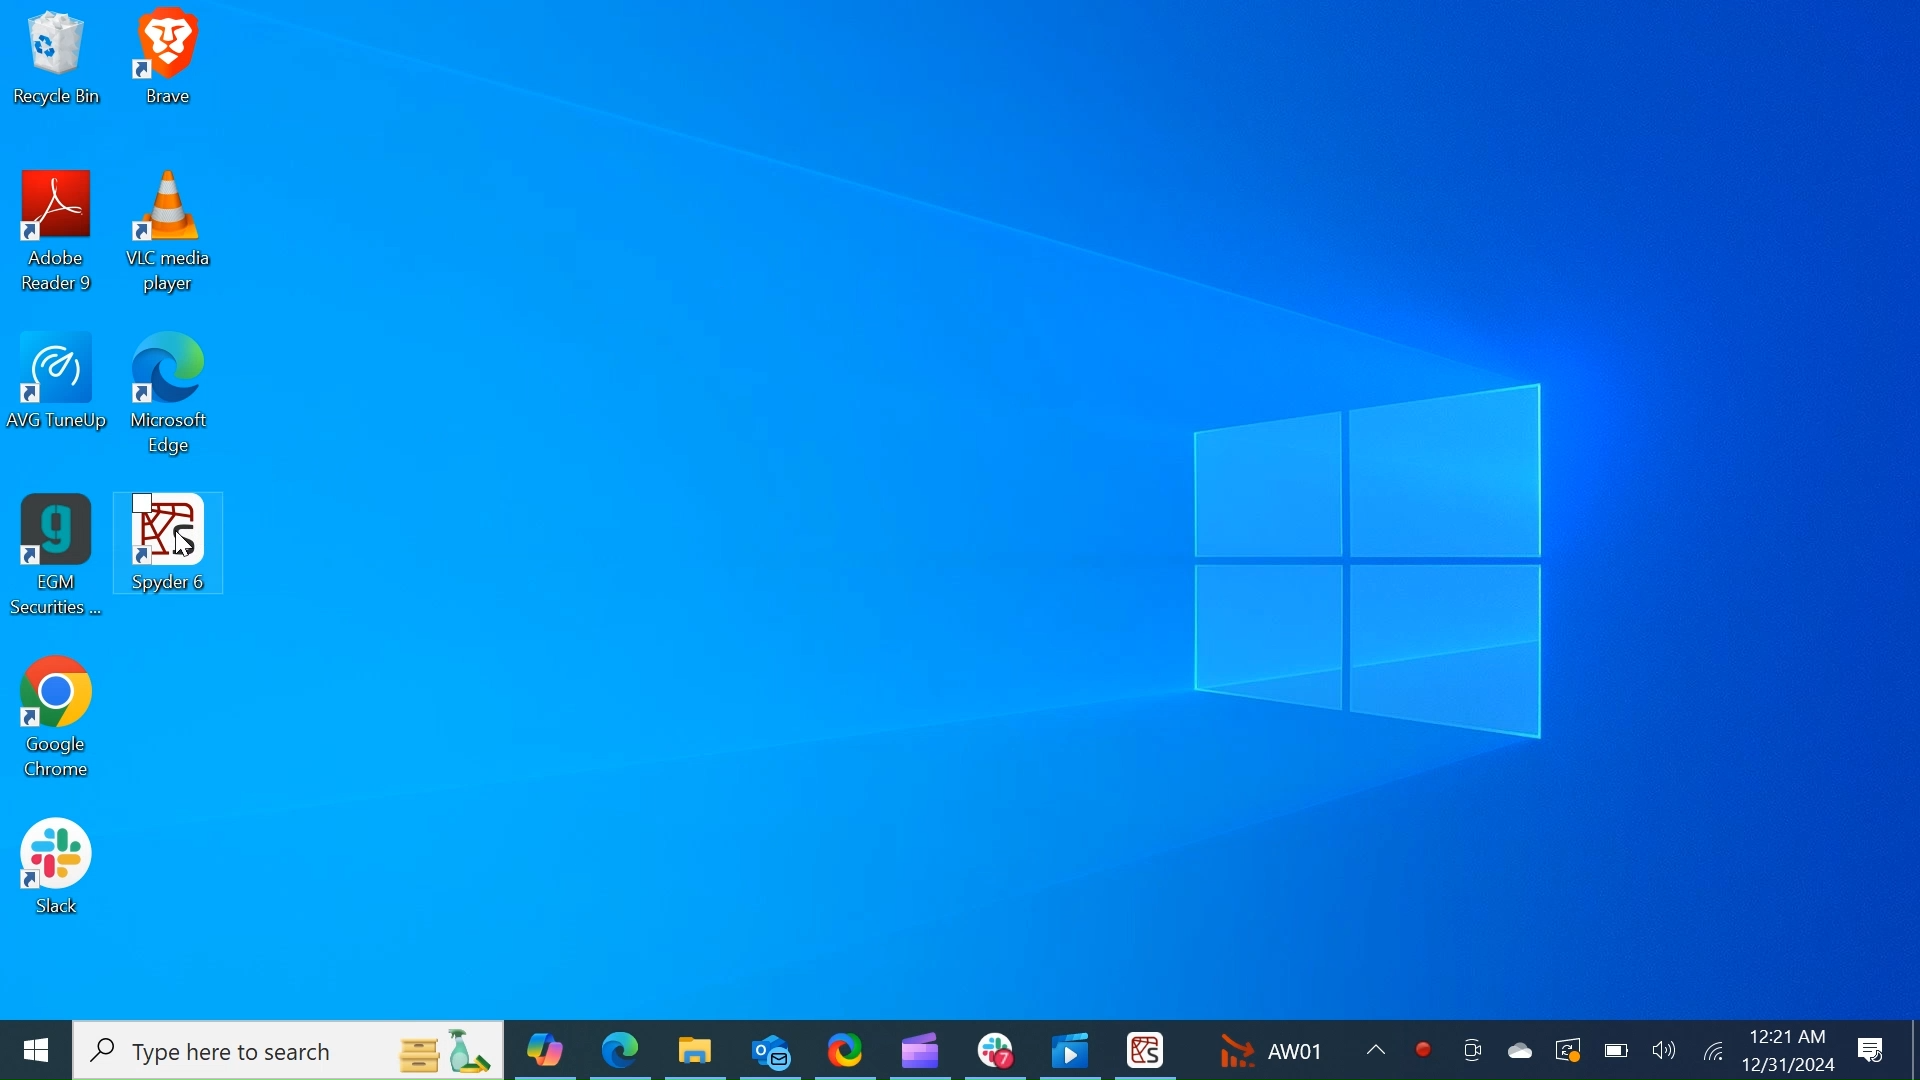 This screenshot has height=1080, width=1920. Describe the element at coordinates (1423, 1048) in the screenshot. I see `Record` at that location.